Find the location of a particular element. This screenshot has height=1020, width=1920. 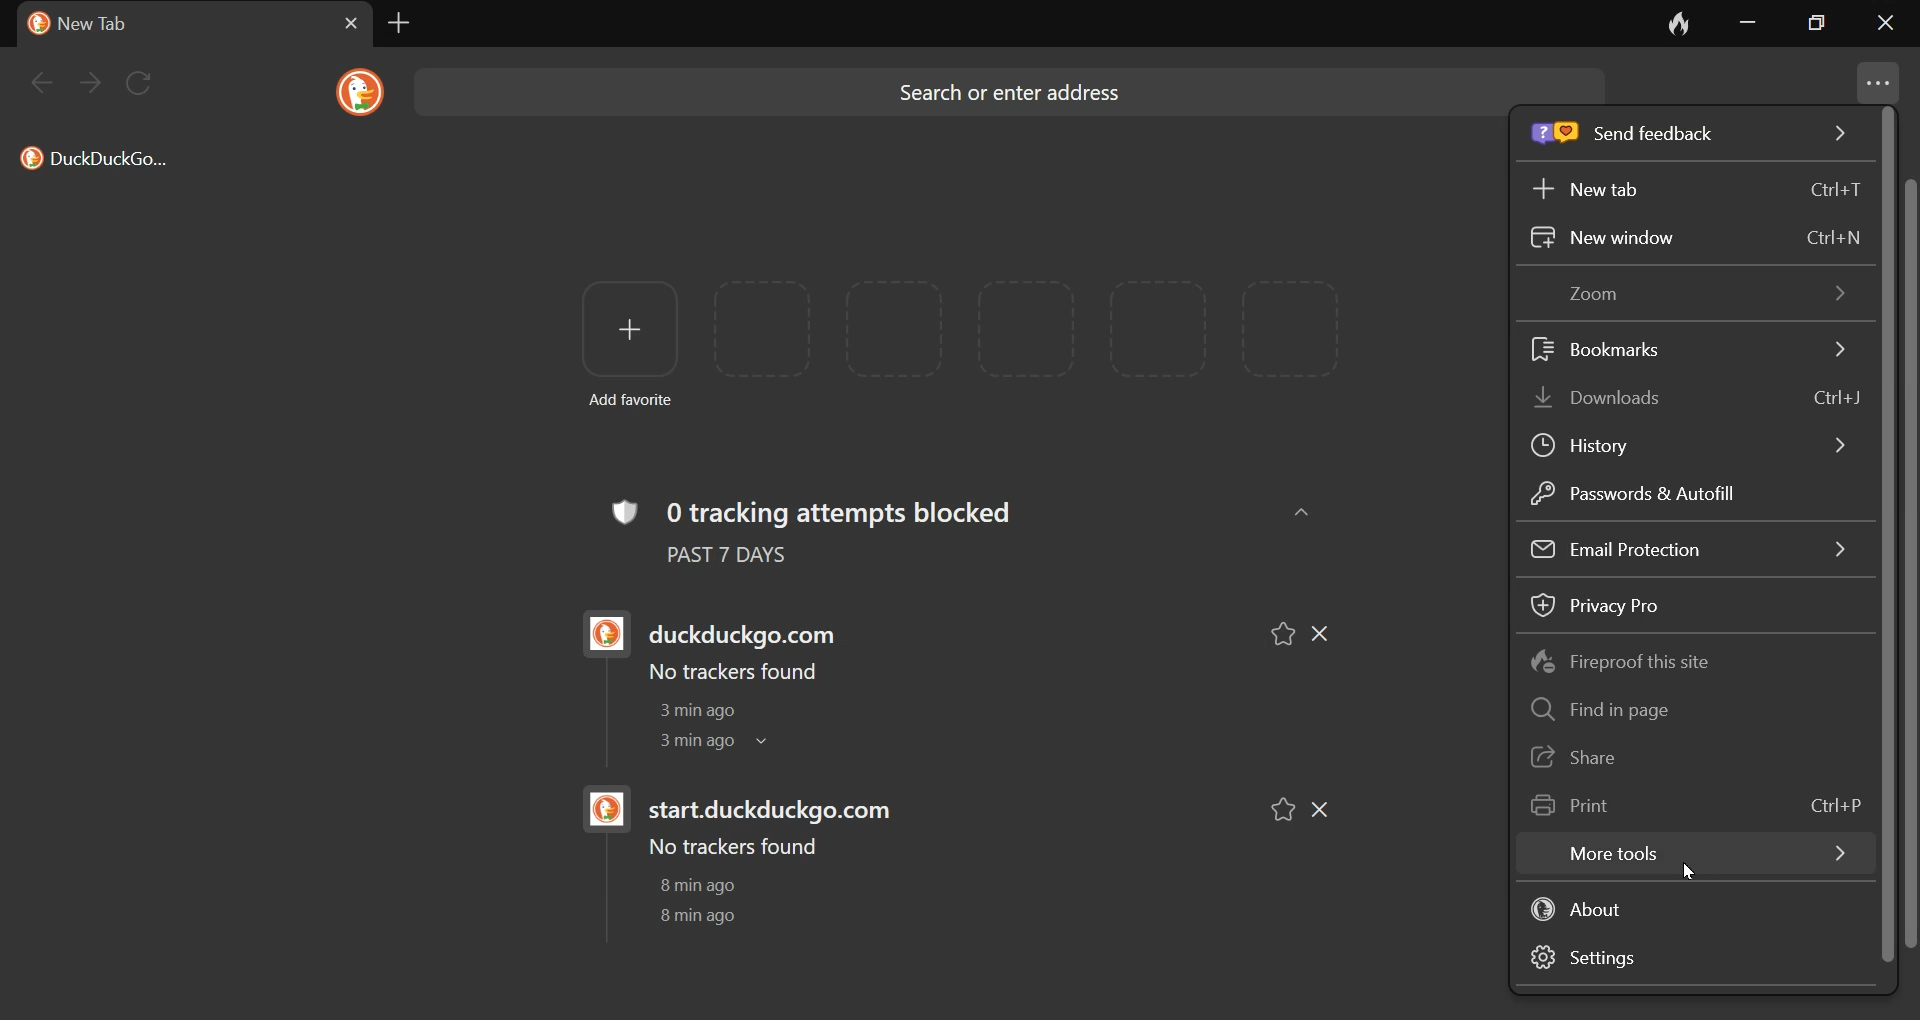

minimize is located at coordinates (1743, 25).